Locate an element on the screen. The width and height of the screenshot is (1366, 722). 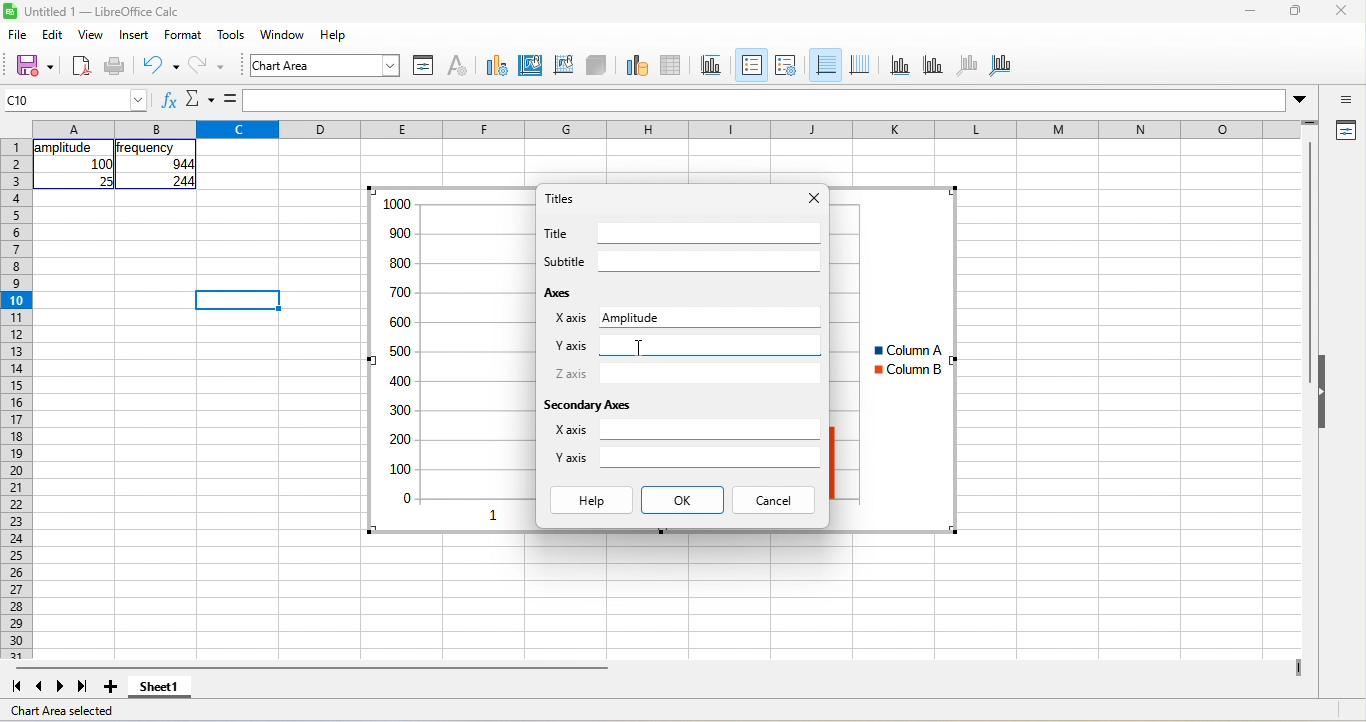
chart wall is located at coordinates (563, 66).